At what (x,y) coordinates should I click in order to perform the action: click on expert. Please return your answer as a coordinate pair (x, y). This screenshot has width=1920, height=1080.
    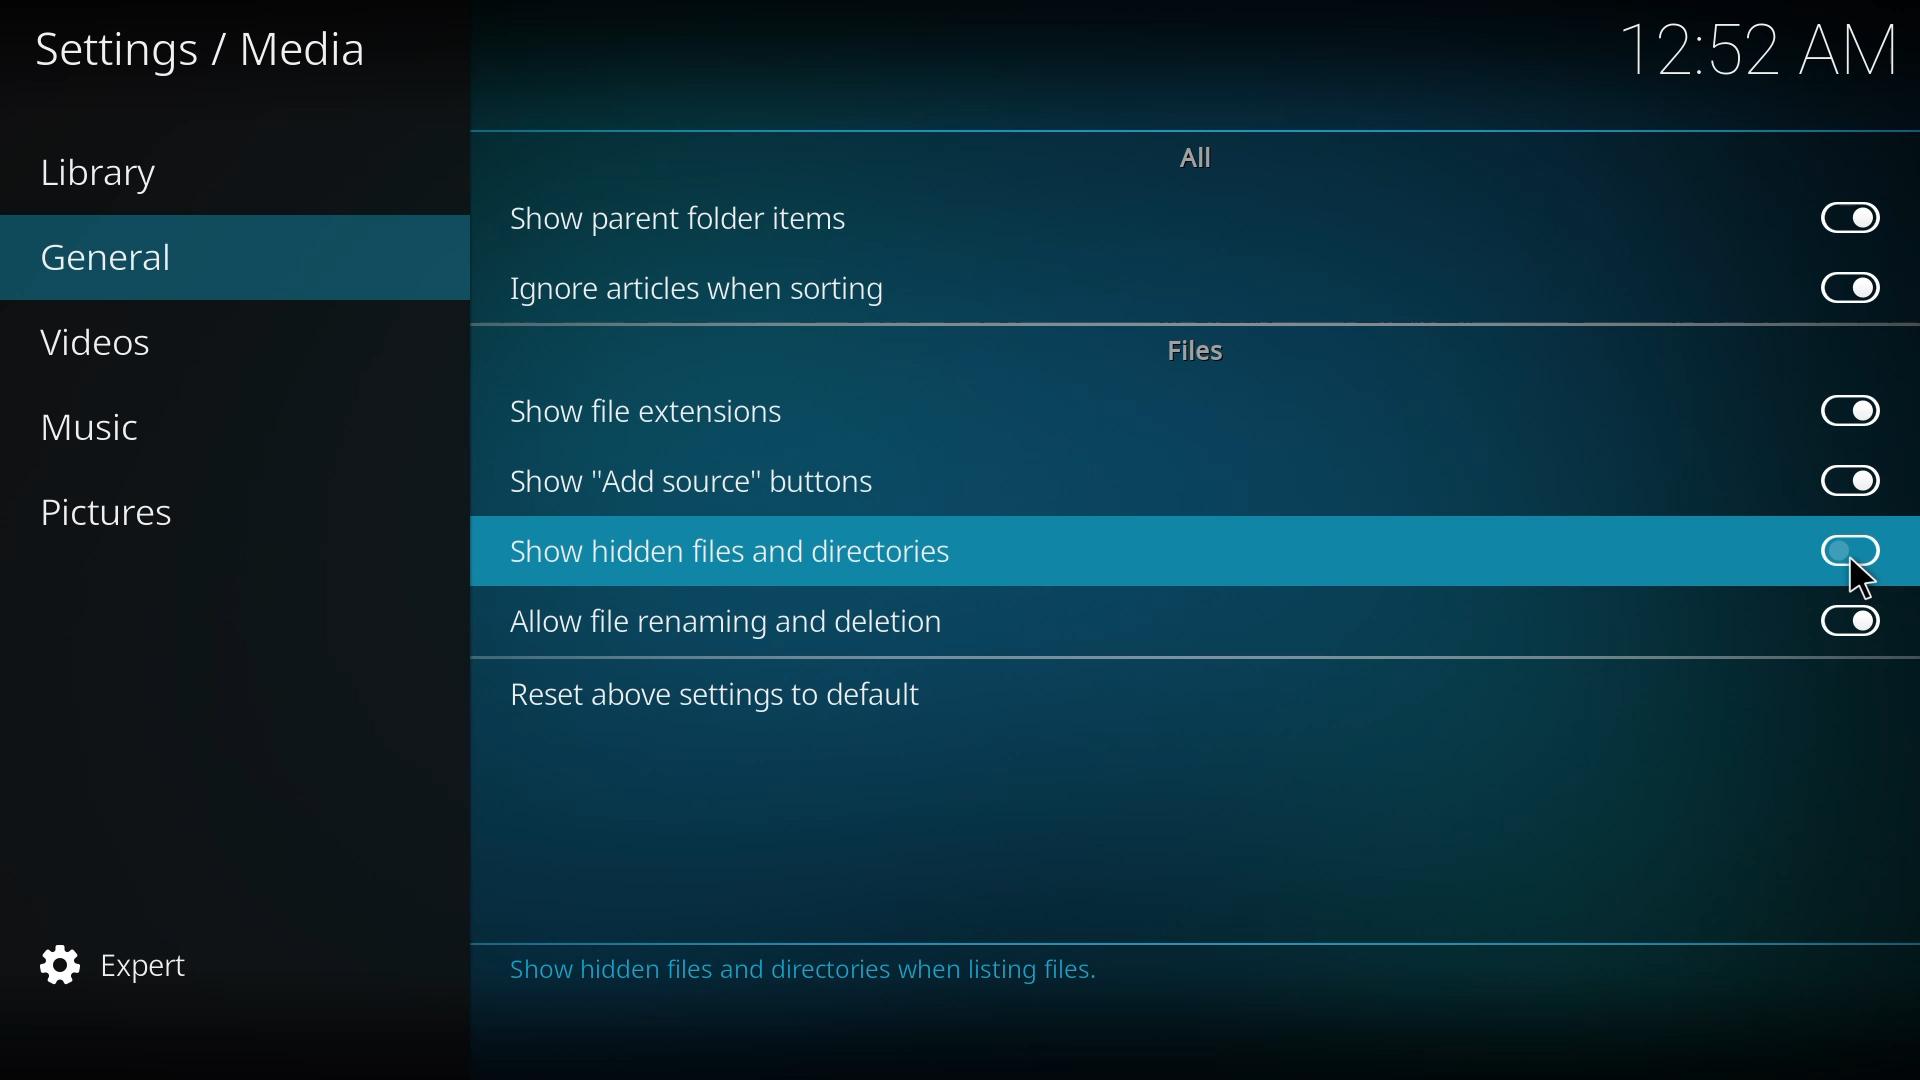
    Looking at the image, I should click on (124, 962).